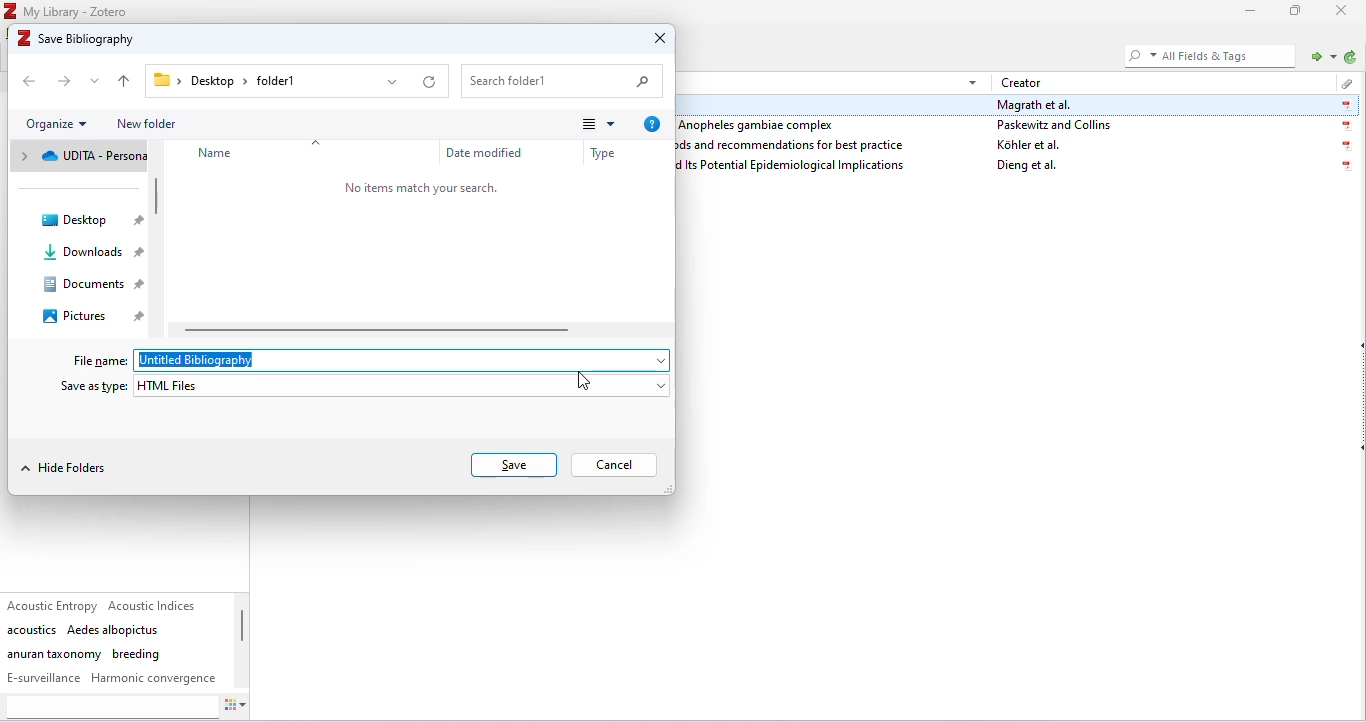 This screenshot has height=722, width=1366. I want to click on no items match your search, so click(422, 189).